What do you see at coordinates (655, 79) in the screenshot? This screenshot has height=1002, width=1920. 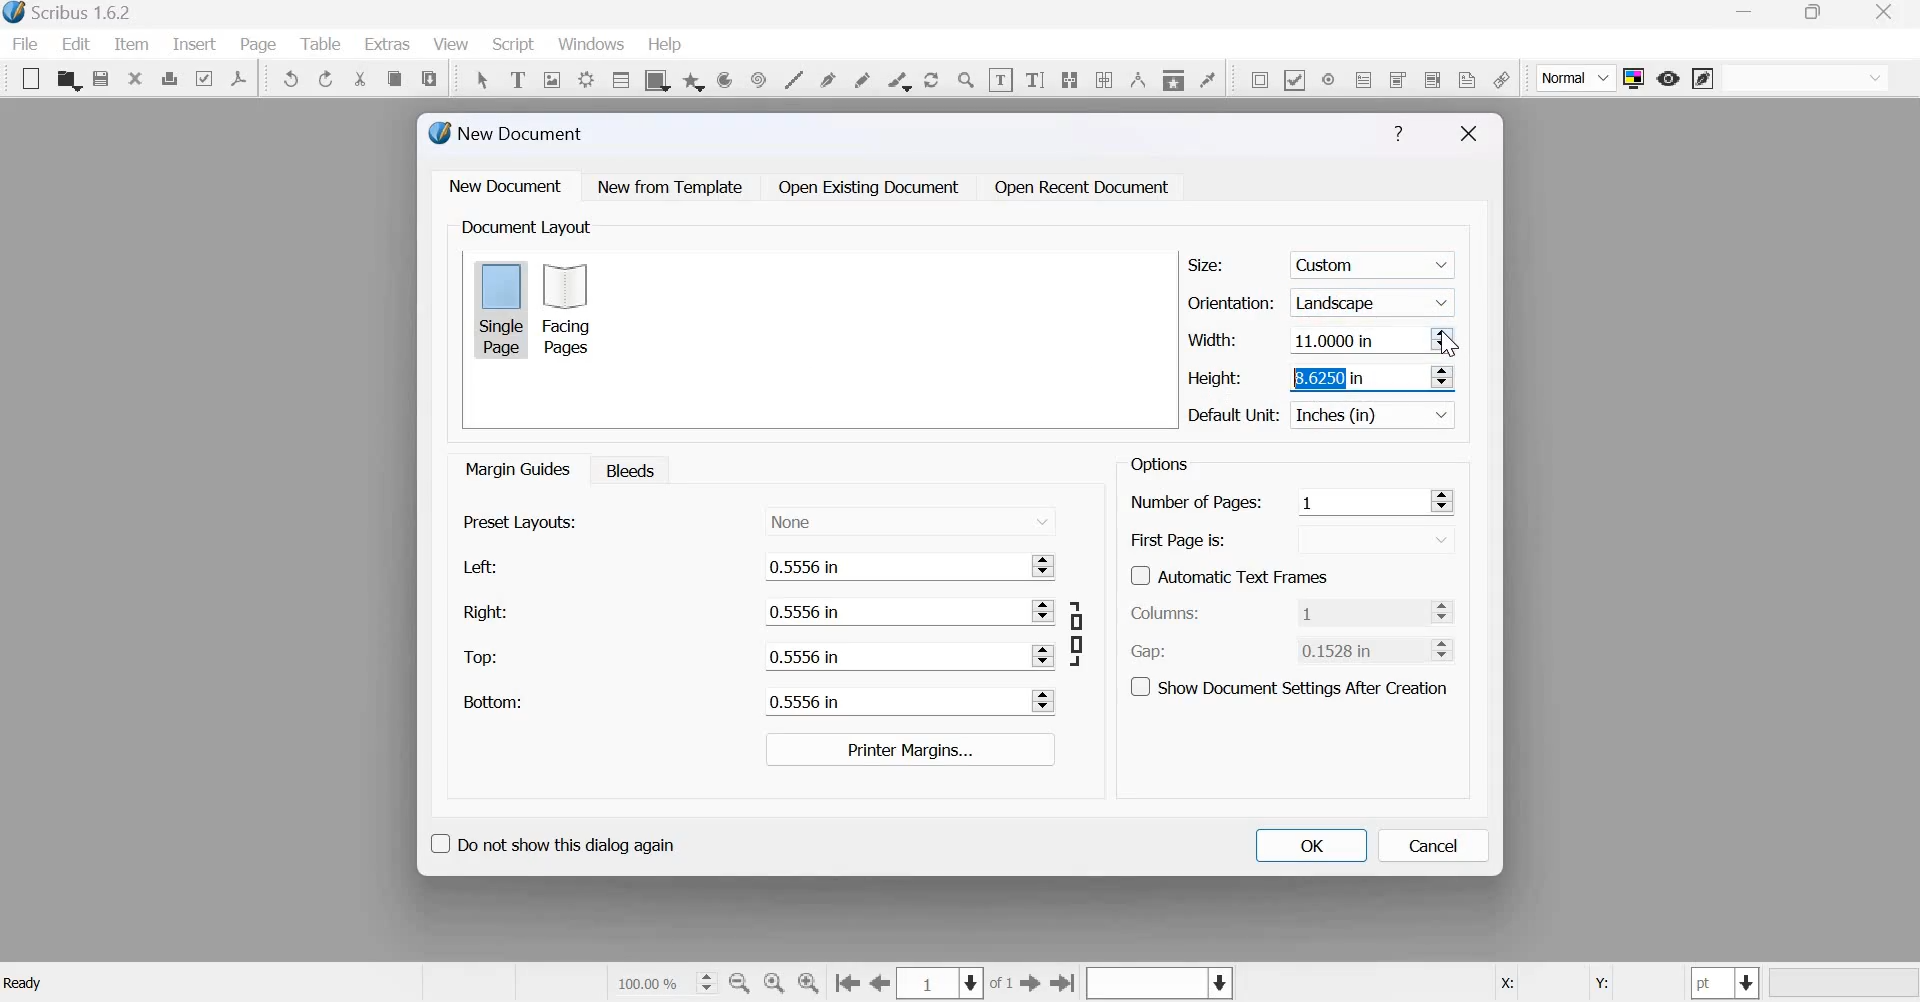 I see `shape` at bounding box center [655, 79].